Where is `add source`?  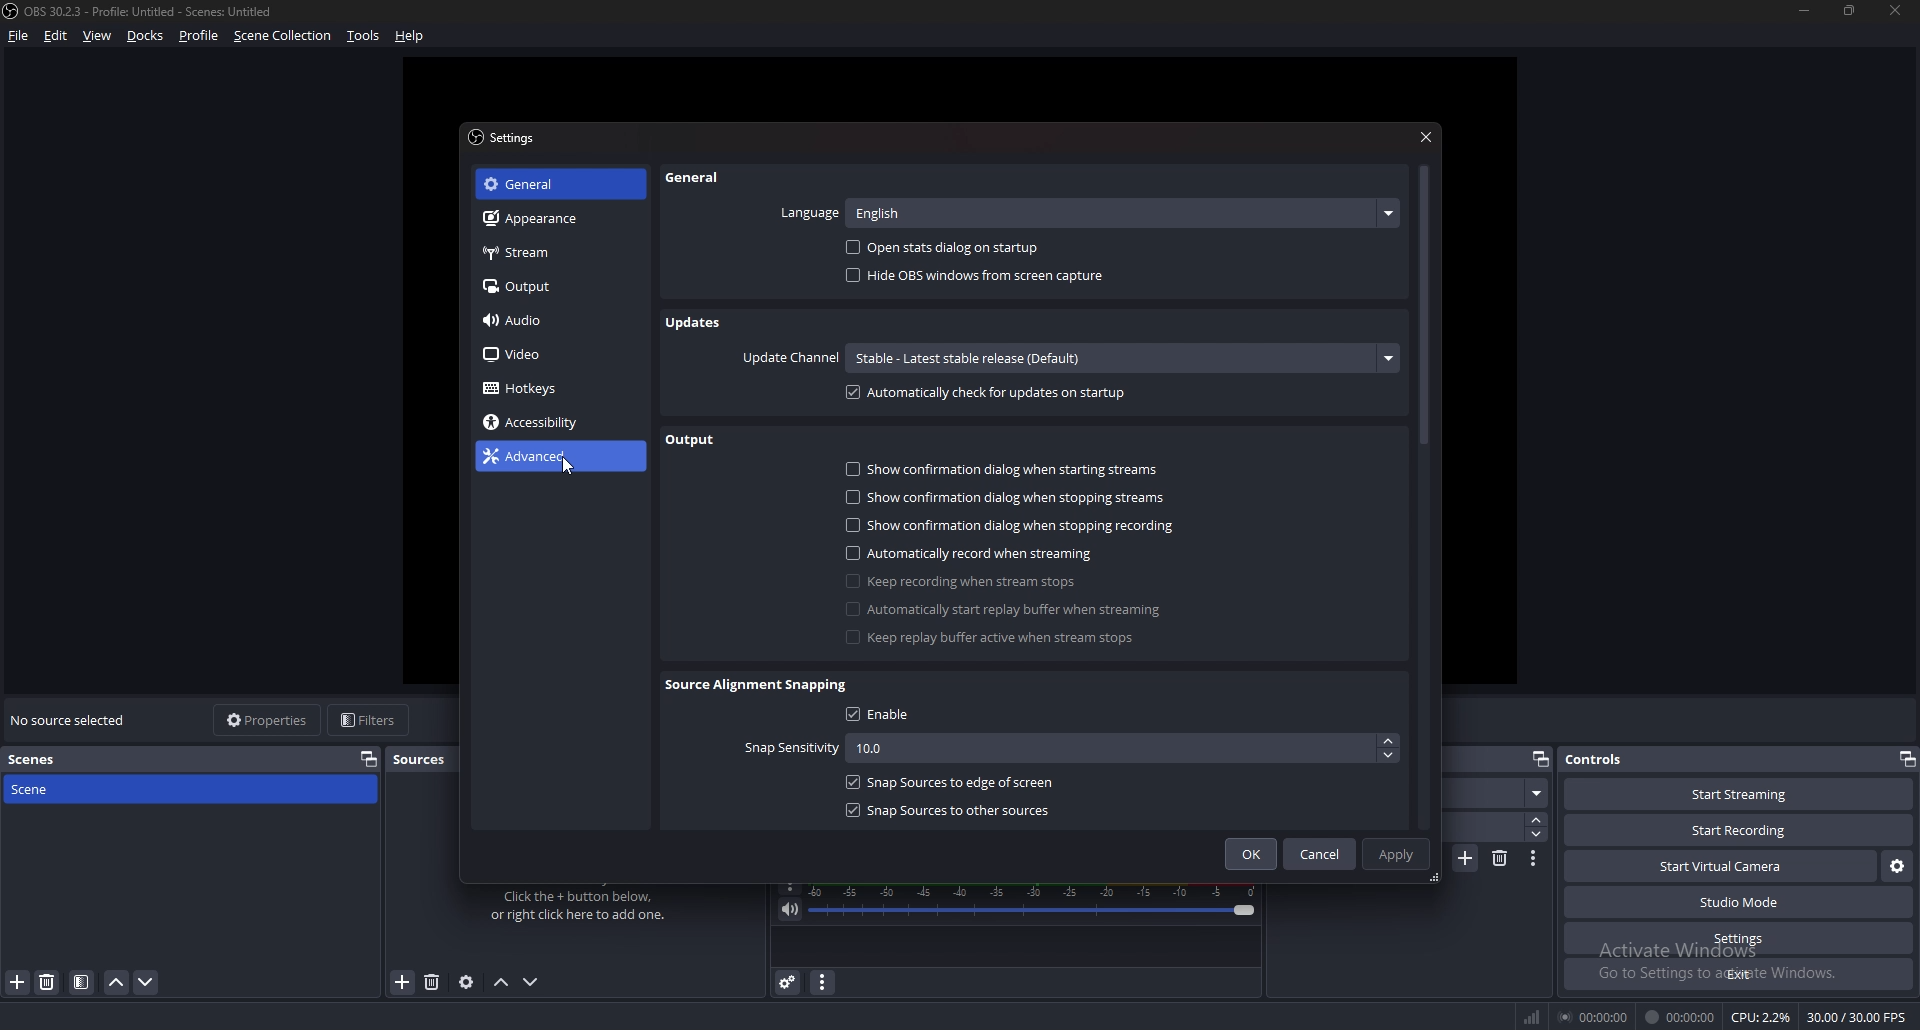
add source is located at coordinates (404, 981).